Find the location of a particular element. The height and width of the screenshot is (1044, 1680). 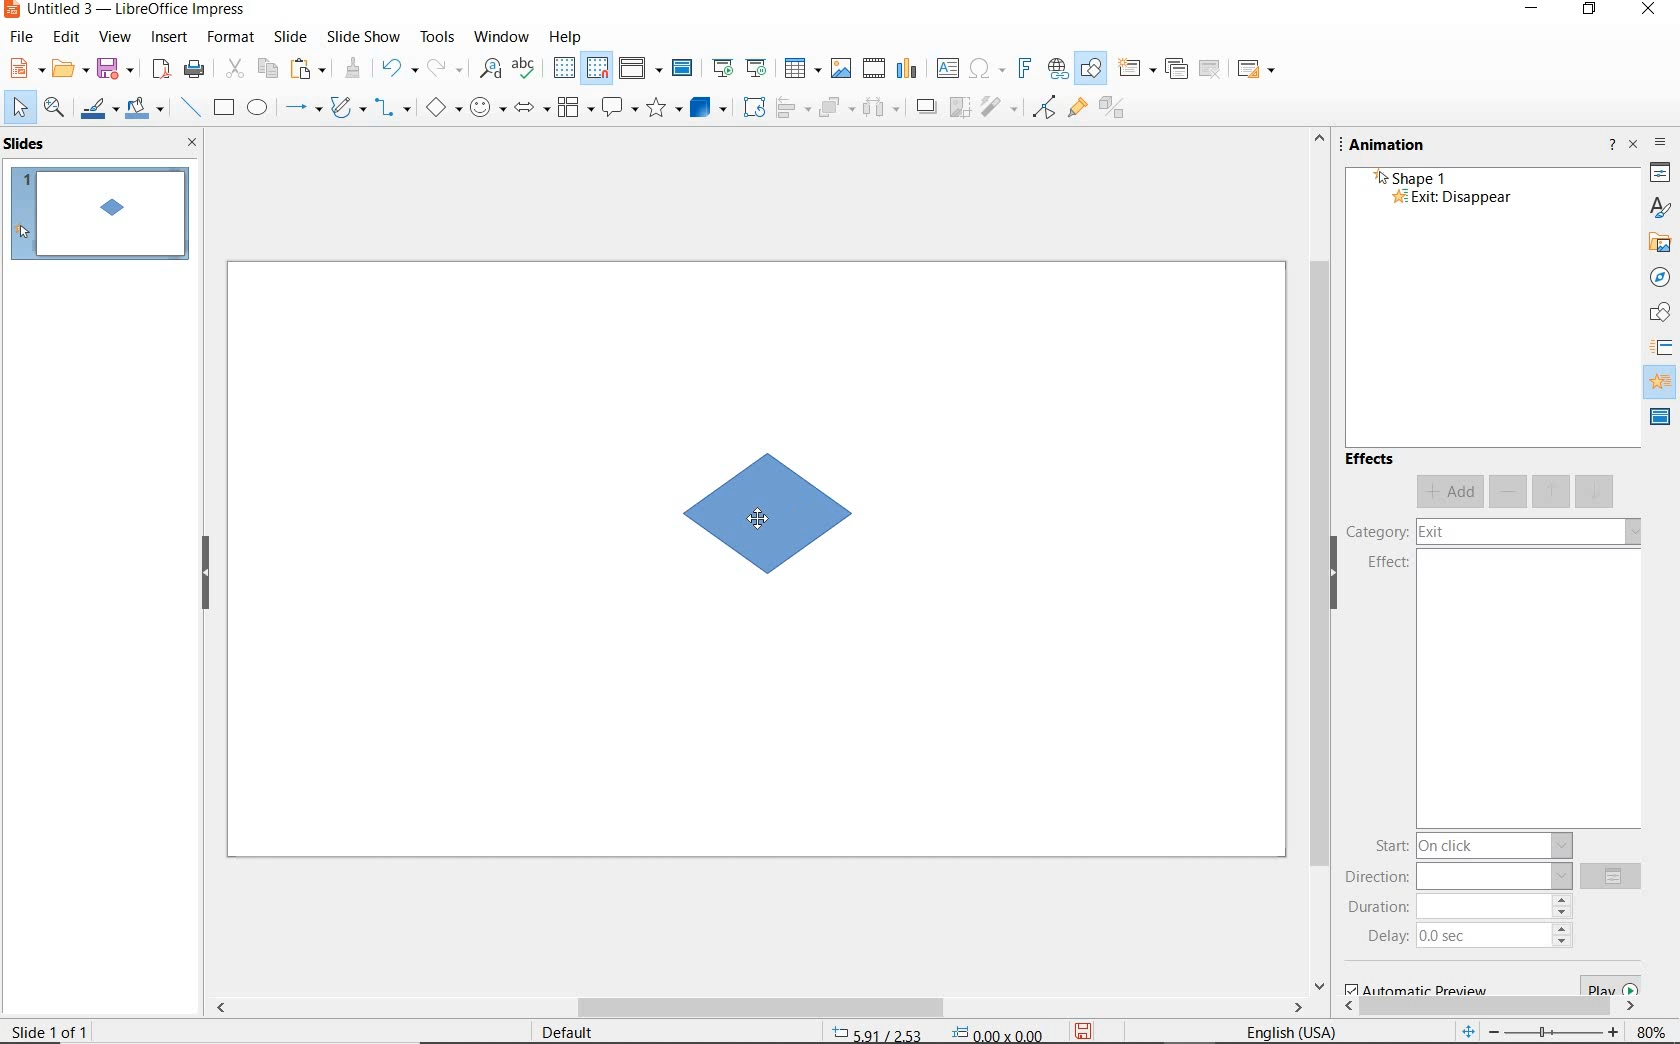

zoom factor is located at coordinates (1650, 1029).